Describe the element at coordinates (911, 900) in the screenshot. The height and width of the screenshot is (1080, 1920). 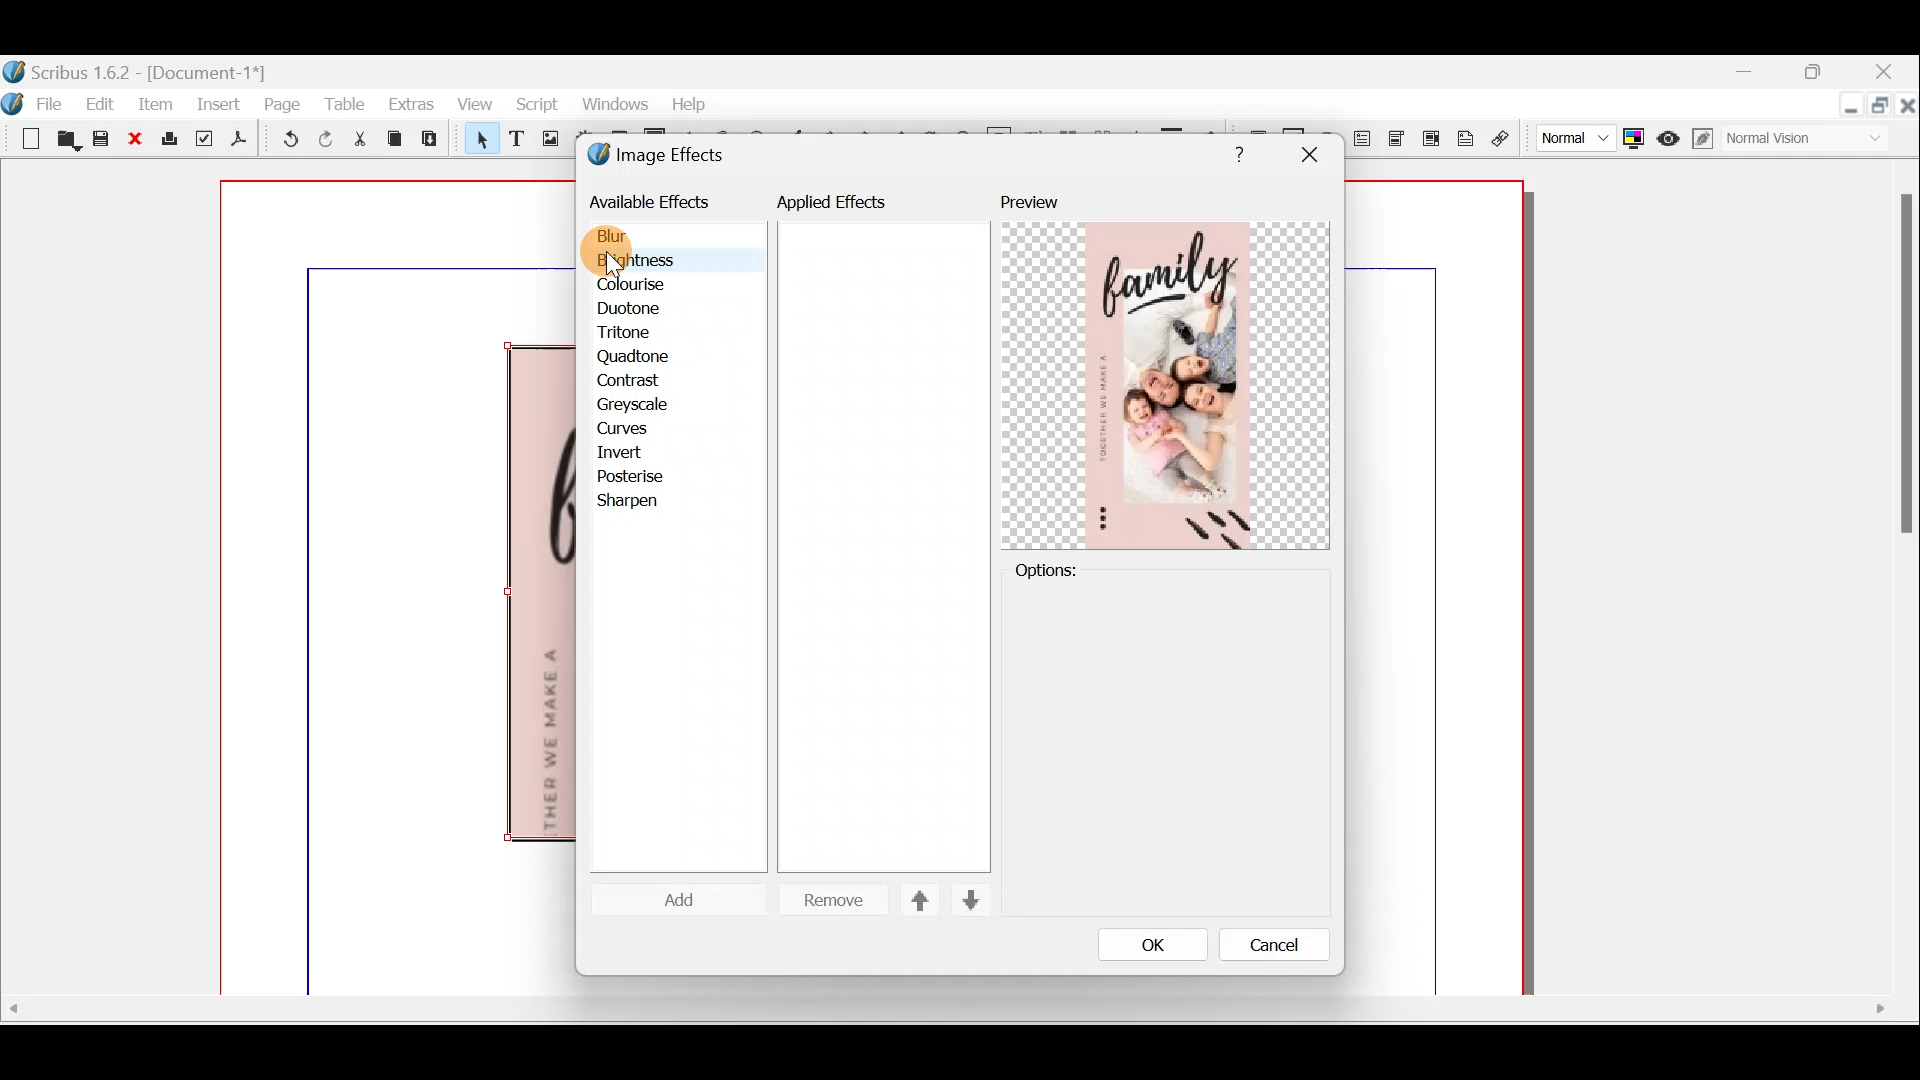
I see `Move up` at that location.